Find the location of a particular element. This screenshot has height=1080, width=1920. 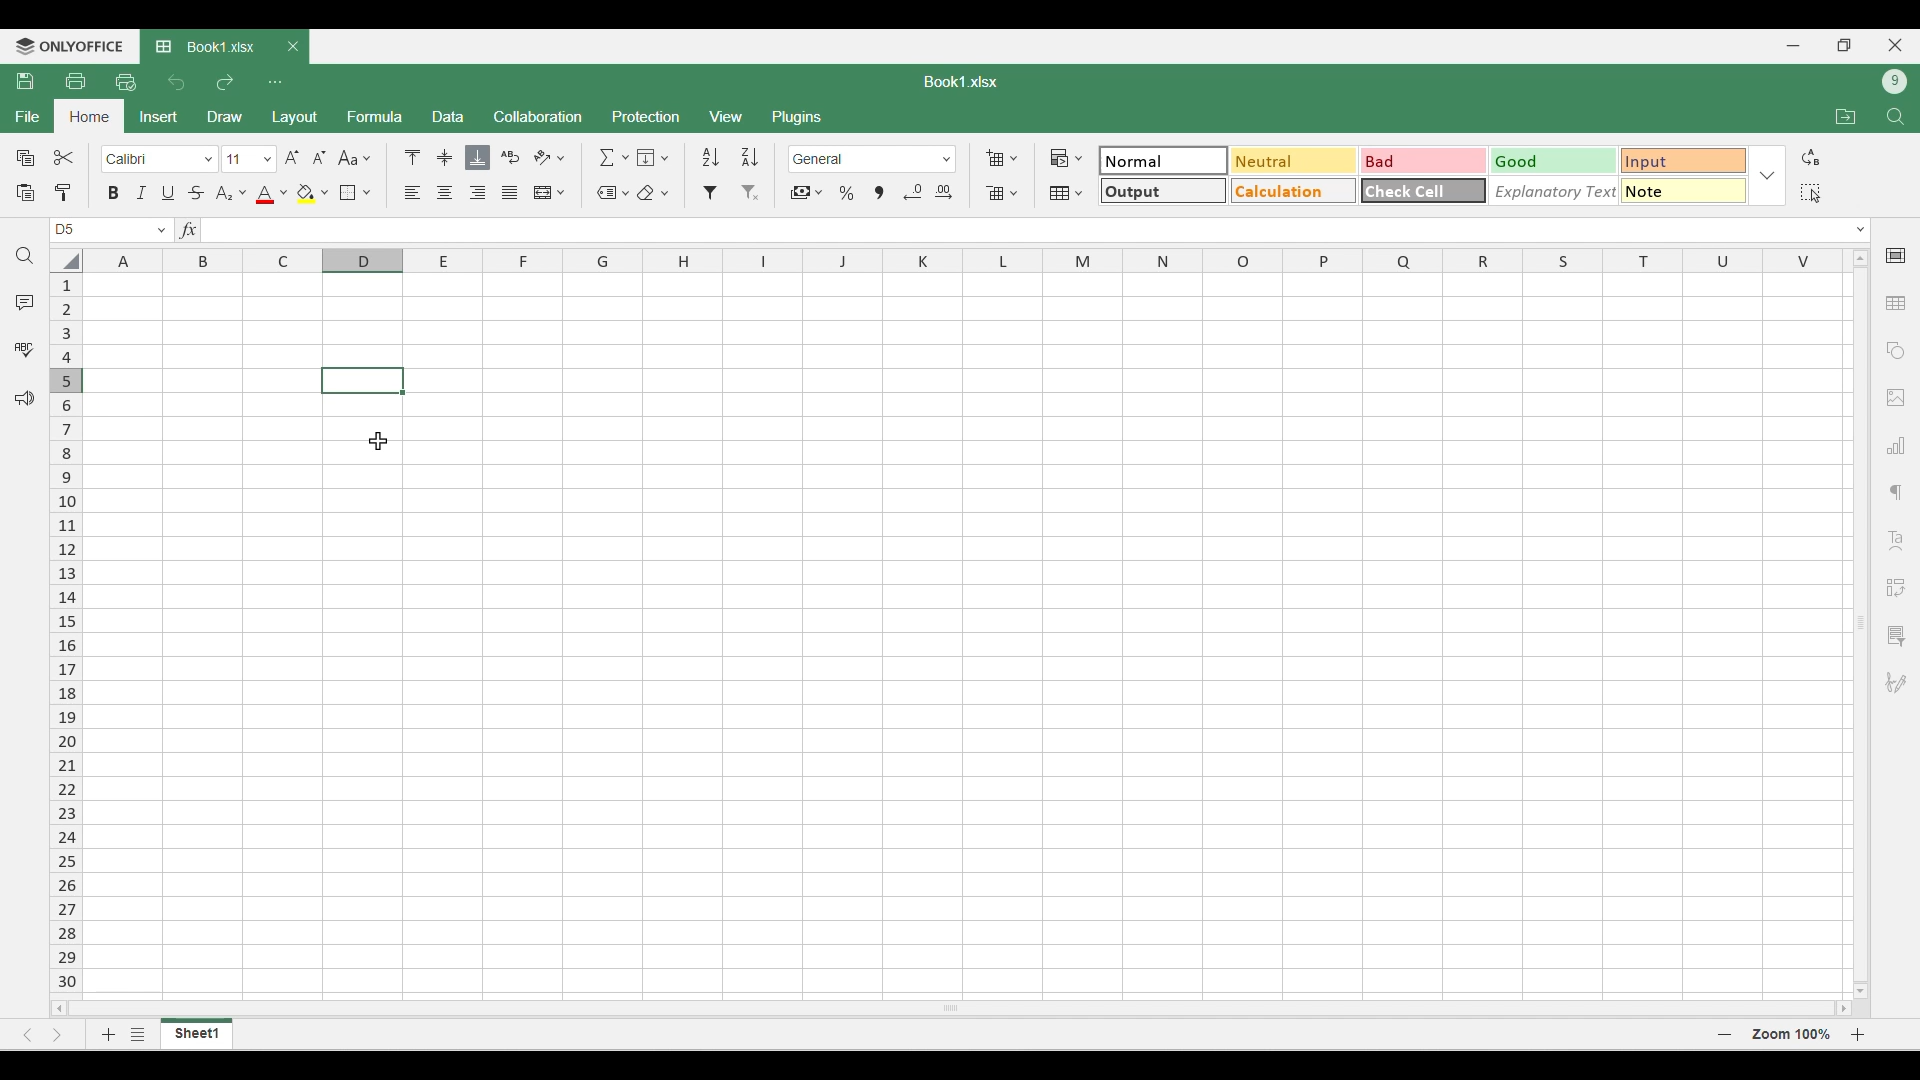

Expand type space is located at coordinates (1861, 230).